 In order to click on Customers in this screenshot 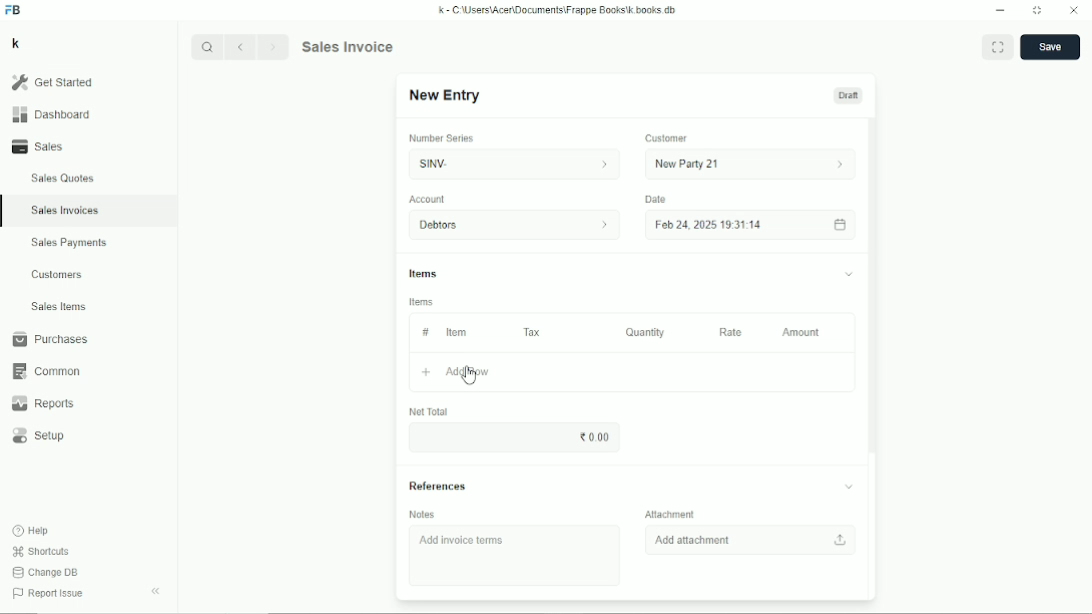, I will do `click(58, 274)`.